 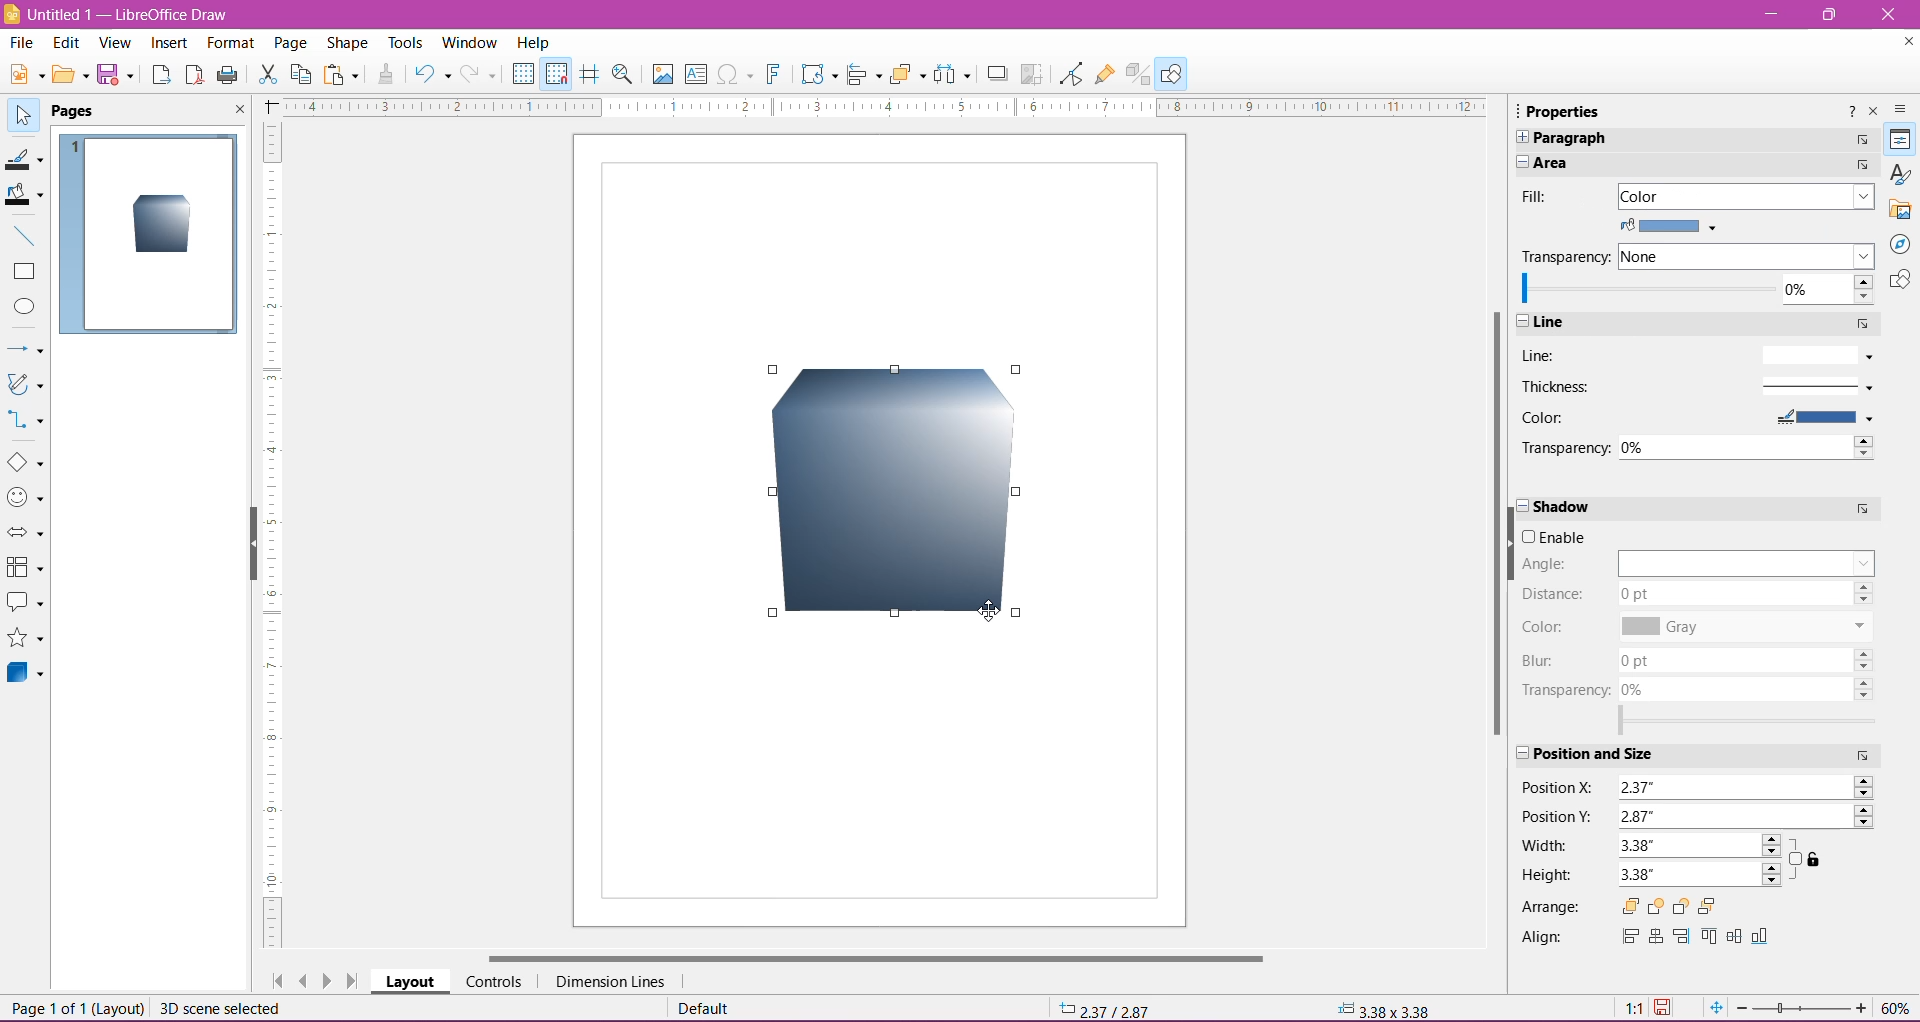 I want to click on Page, so click(x=289, y=46).